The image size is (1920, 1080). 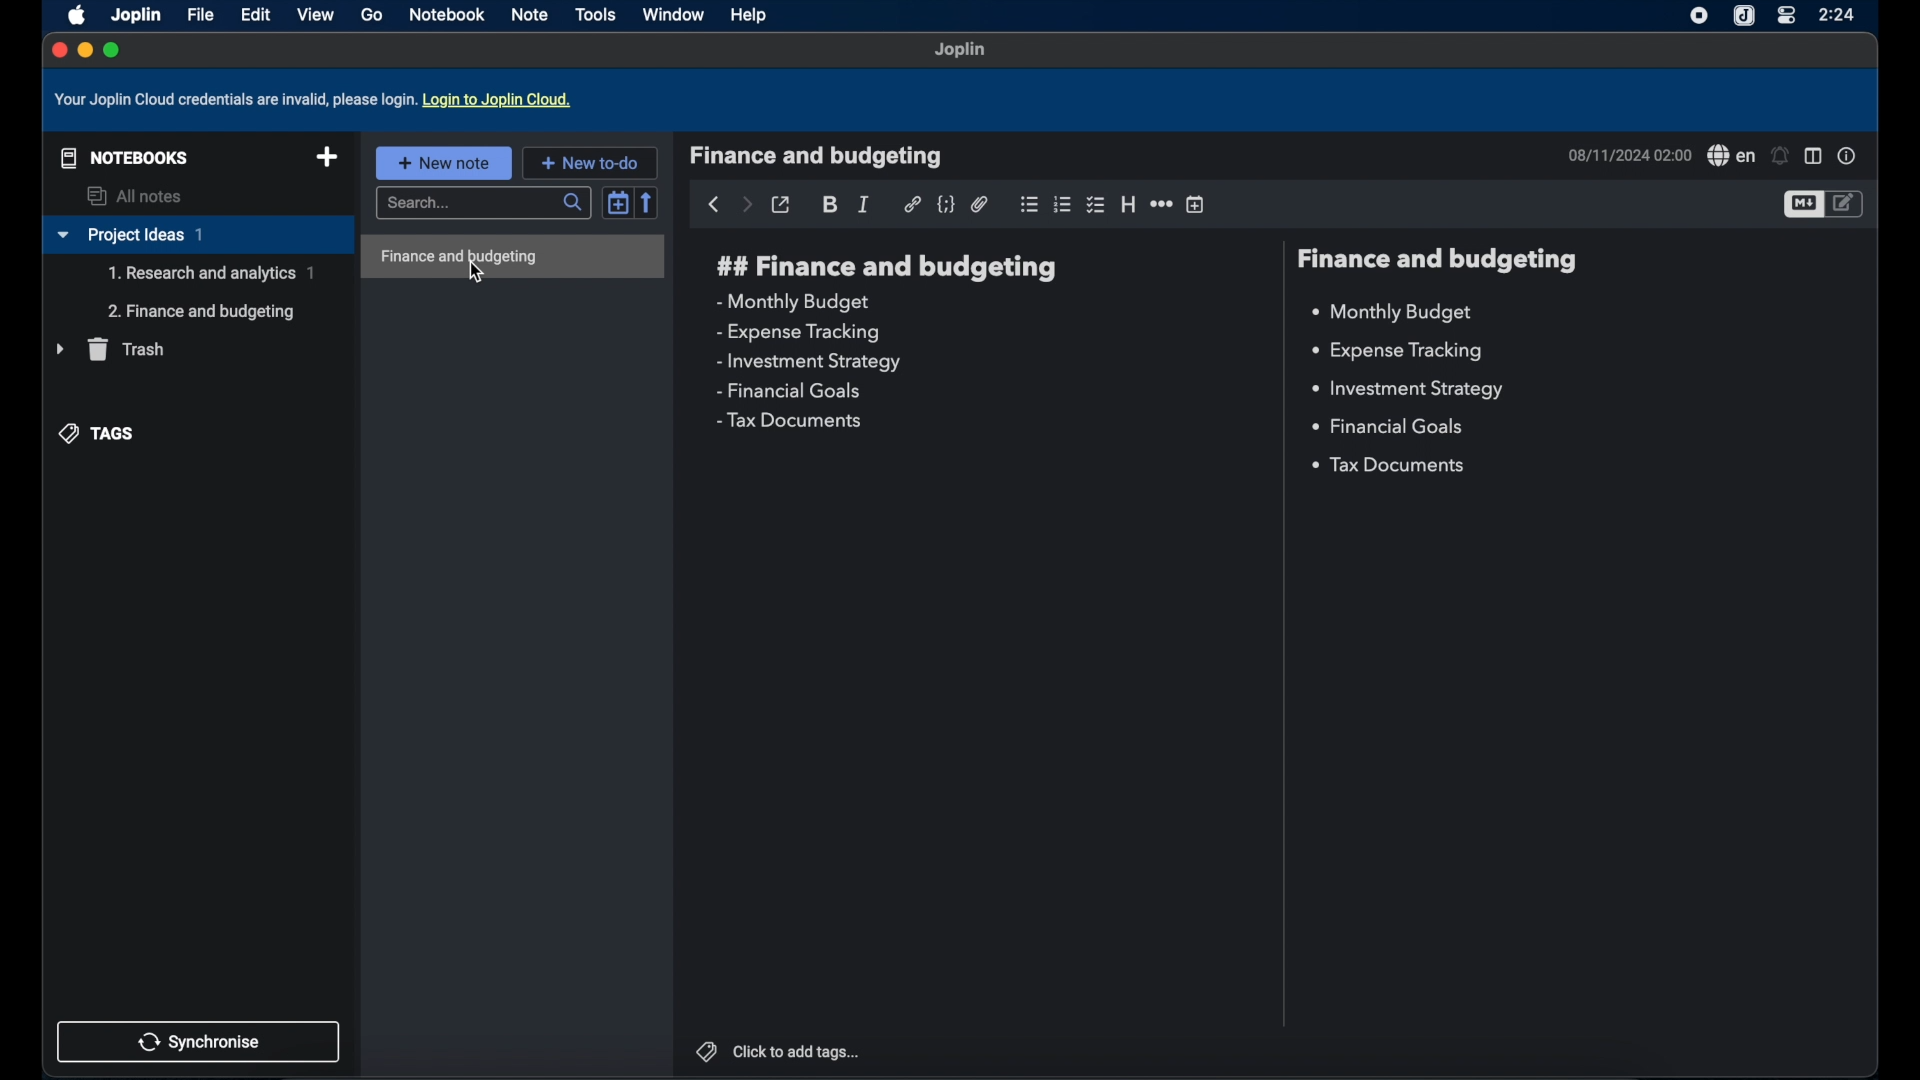 I want to click on expense tracking, so click(x=798, y=332).